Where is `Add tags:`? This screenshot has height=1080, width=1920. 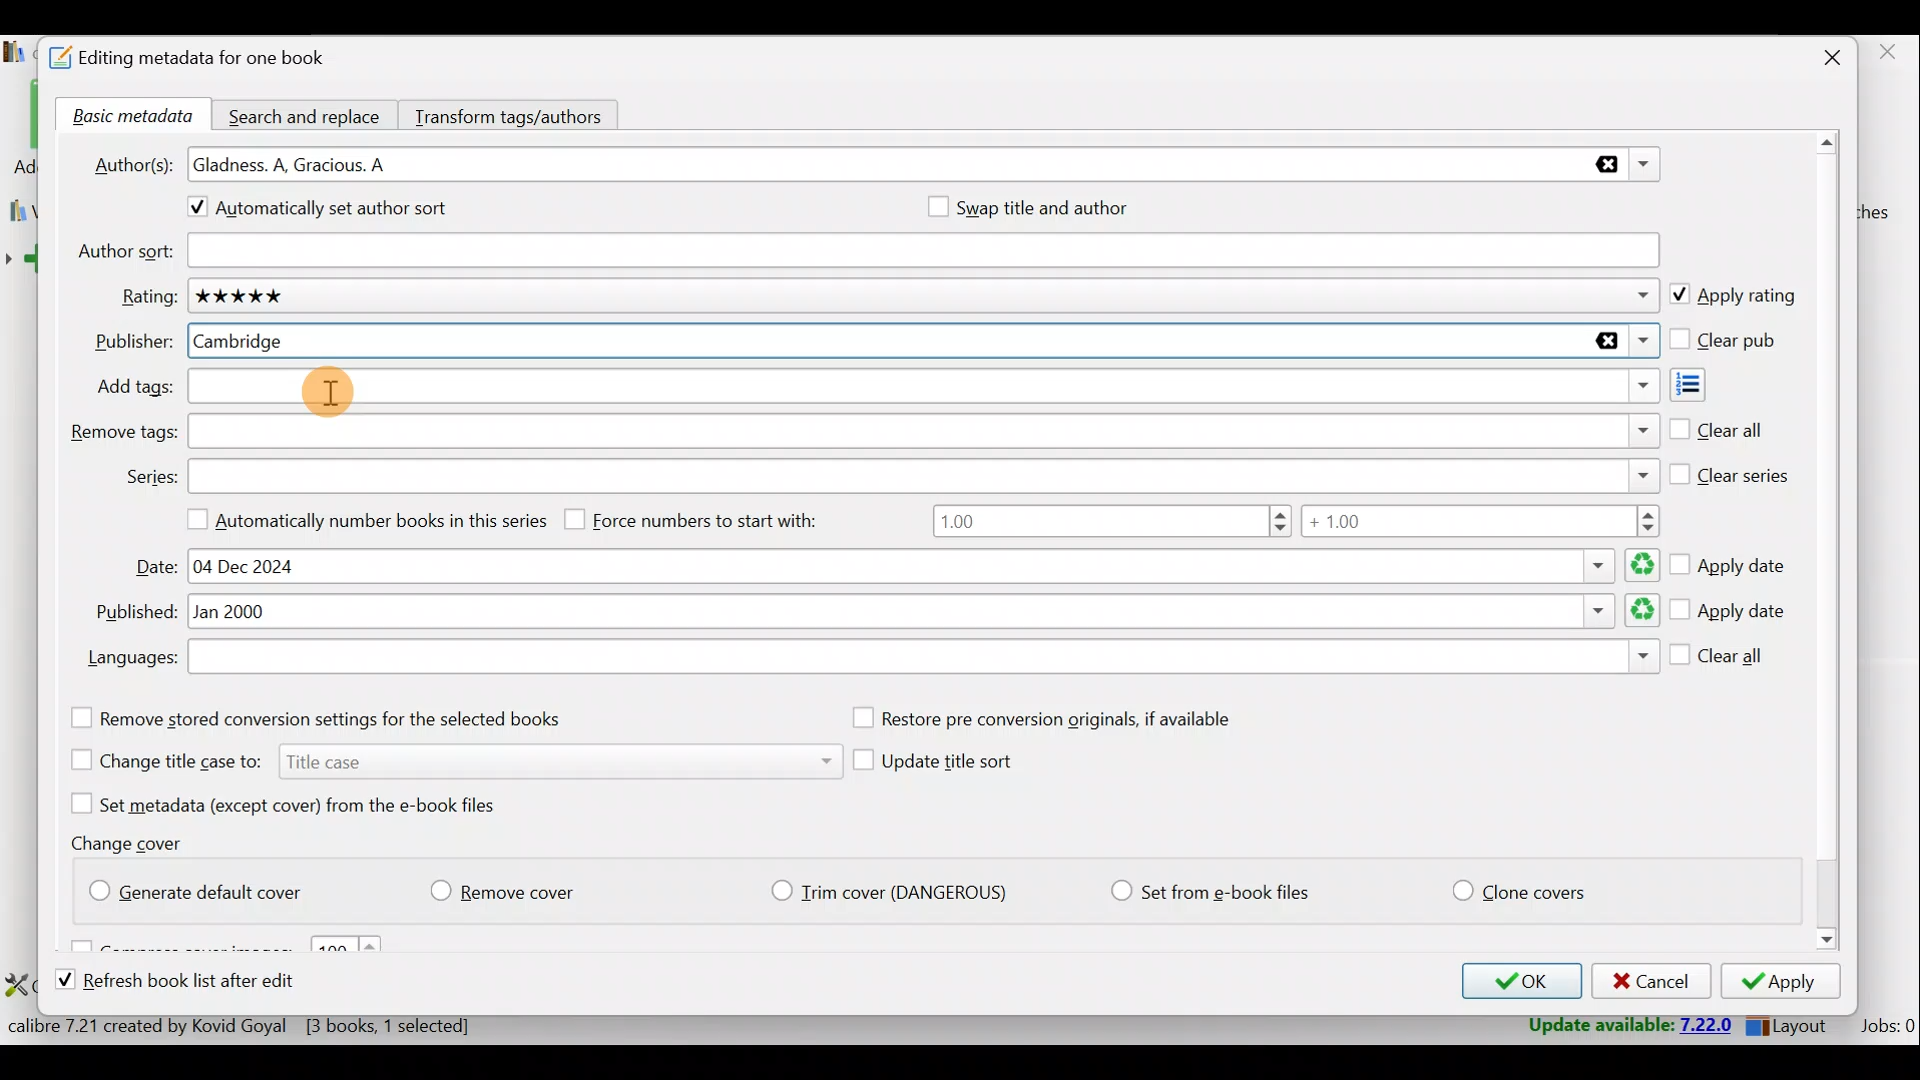
Add tags: is located at coordinates (134, 387).